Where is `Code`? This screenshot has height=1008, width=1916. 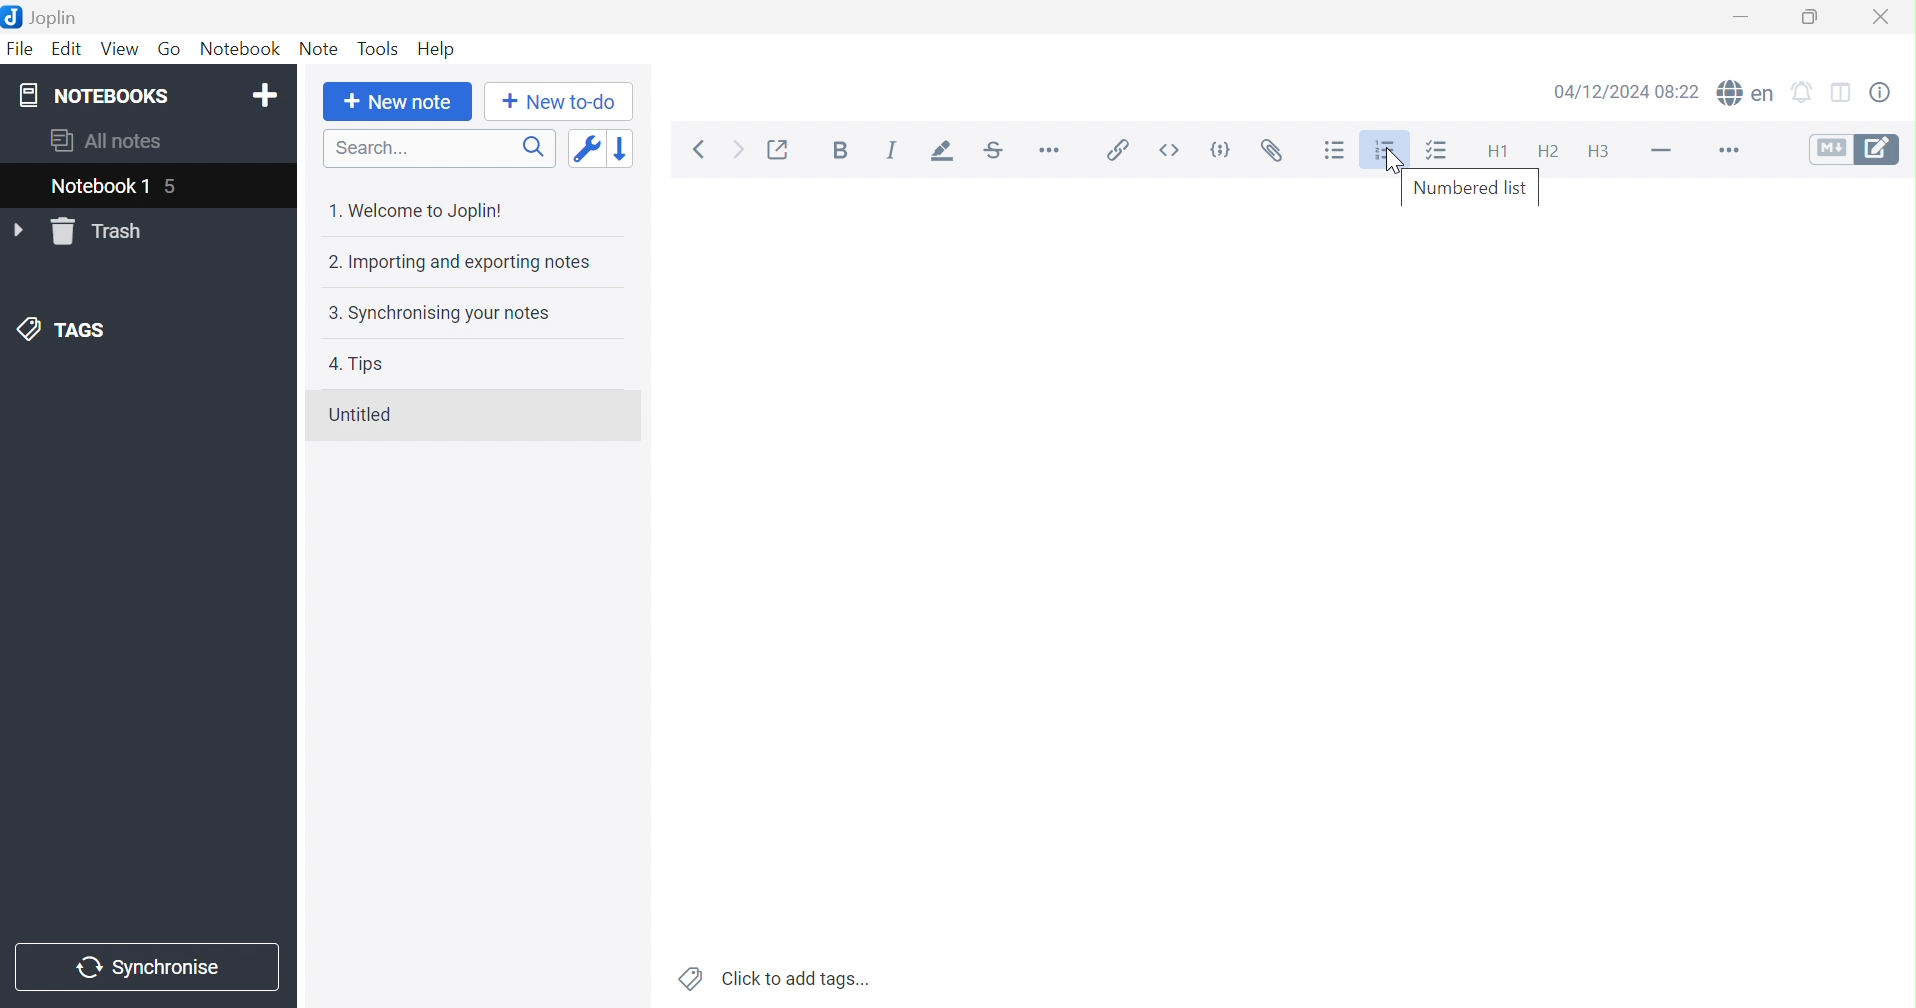 Code is located at coordinates (1222, 151).